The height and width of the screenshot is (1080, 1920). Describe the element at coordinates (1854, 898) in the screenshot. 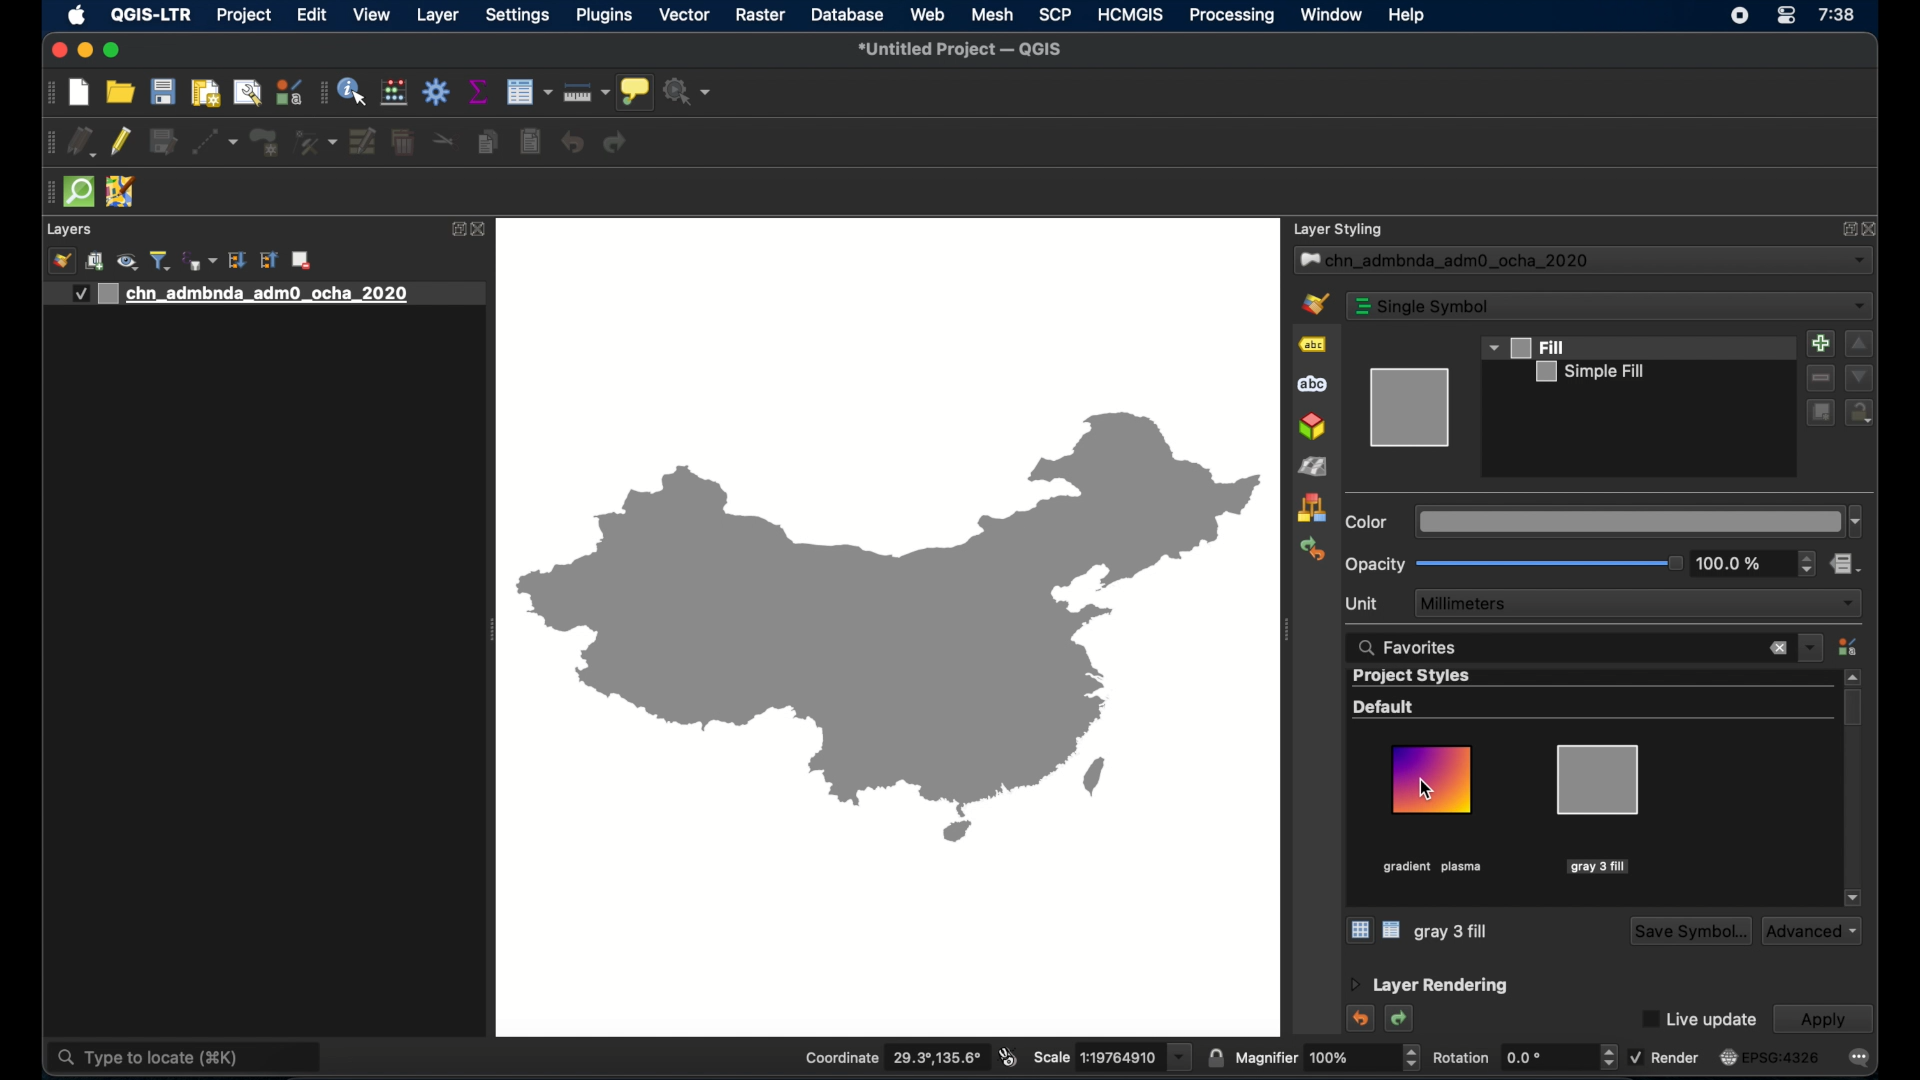

I see `scroll down arrow` at that location.